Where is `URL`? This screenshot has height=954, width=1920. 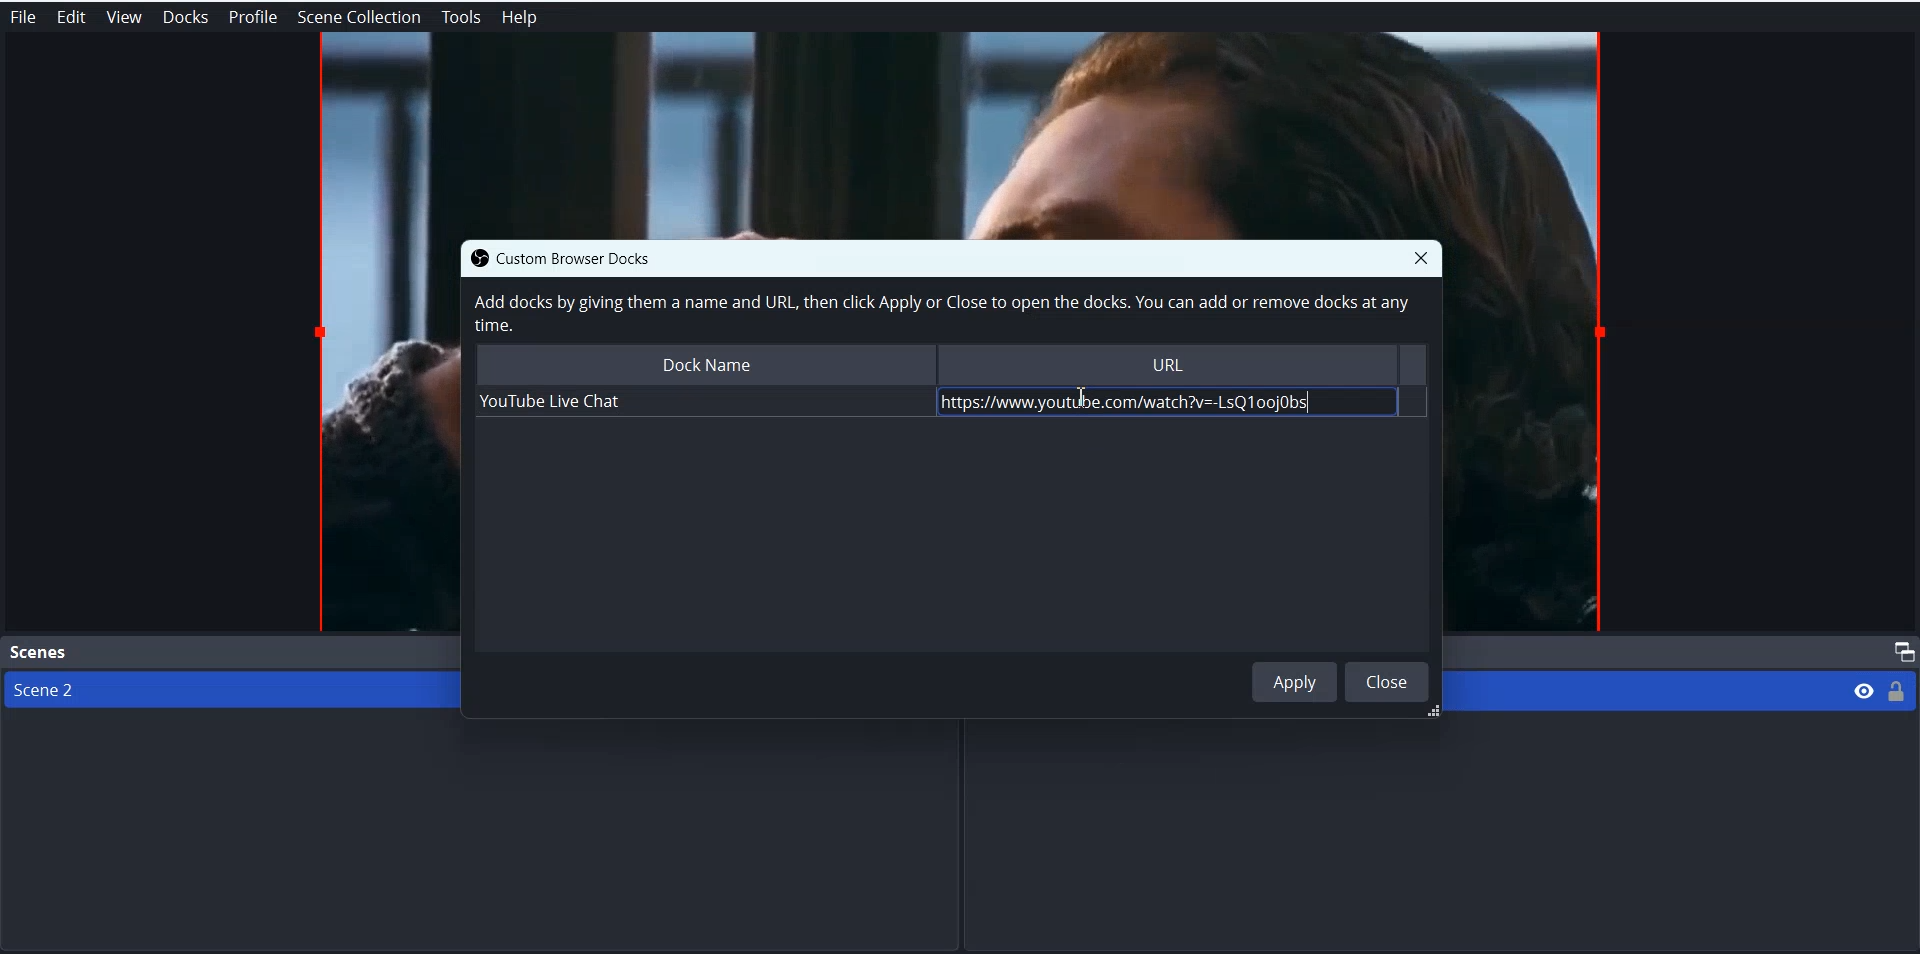 URL is located at coordinates (1170, 363).